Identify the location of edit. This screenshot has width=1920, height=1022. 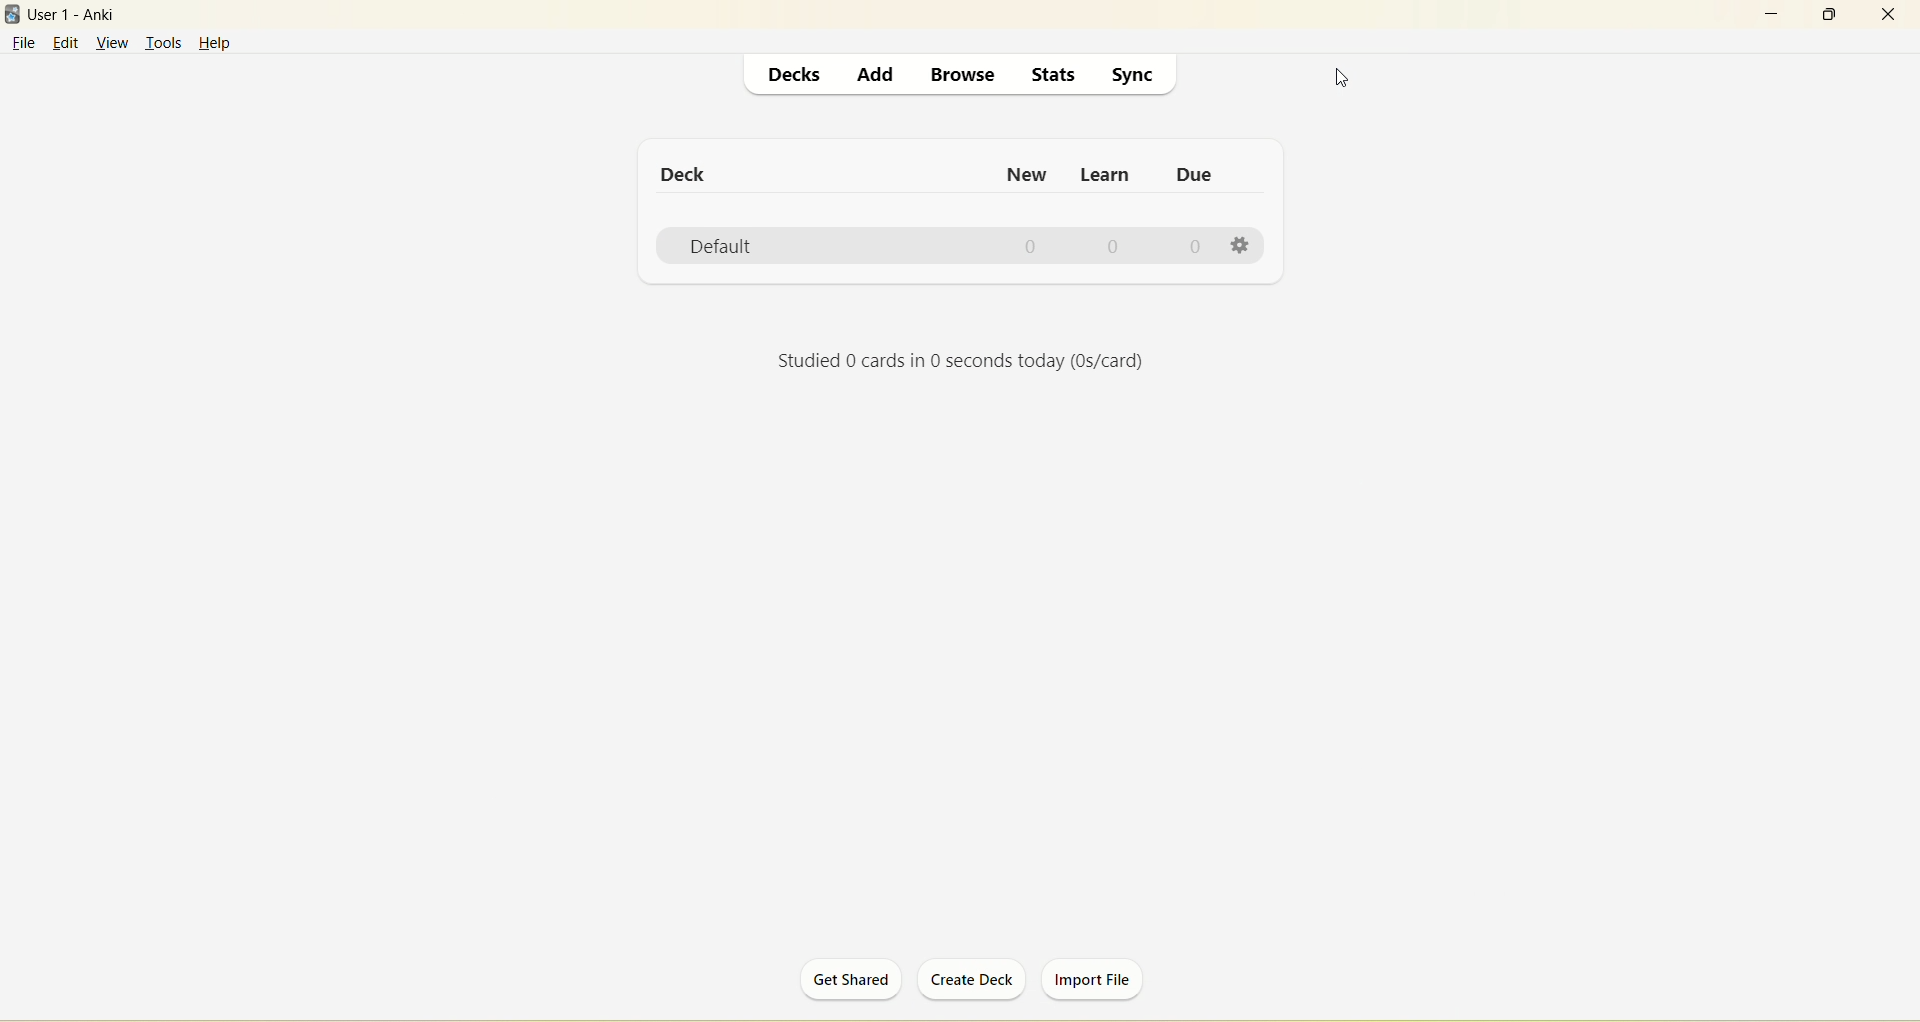
(67, 45).